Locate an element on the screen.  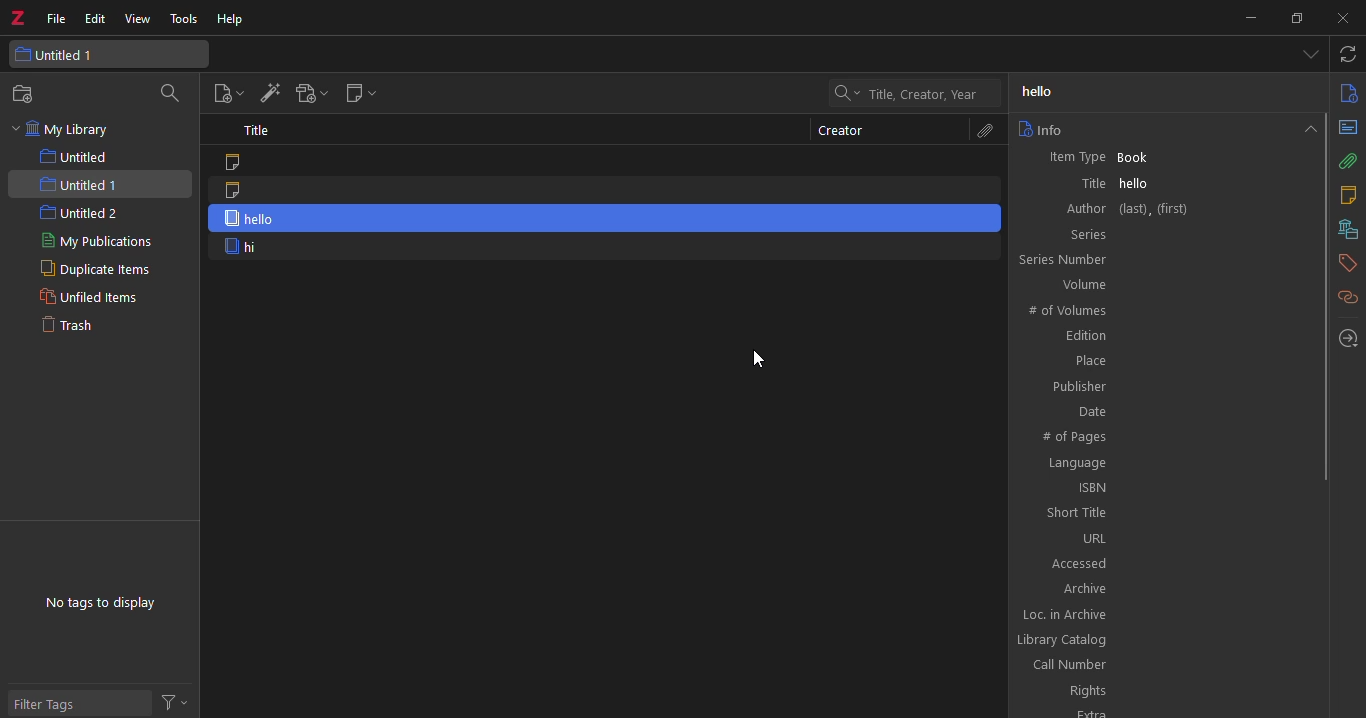
filter tags is located at coordinates (79, 701).